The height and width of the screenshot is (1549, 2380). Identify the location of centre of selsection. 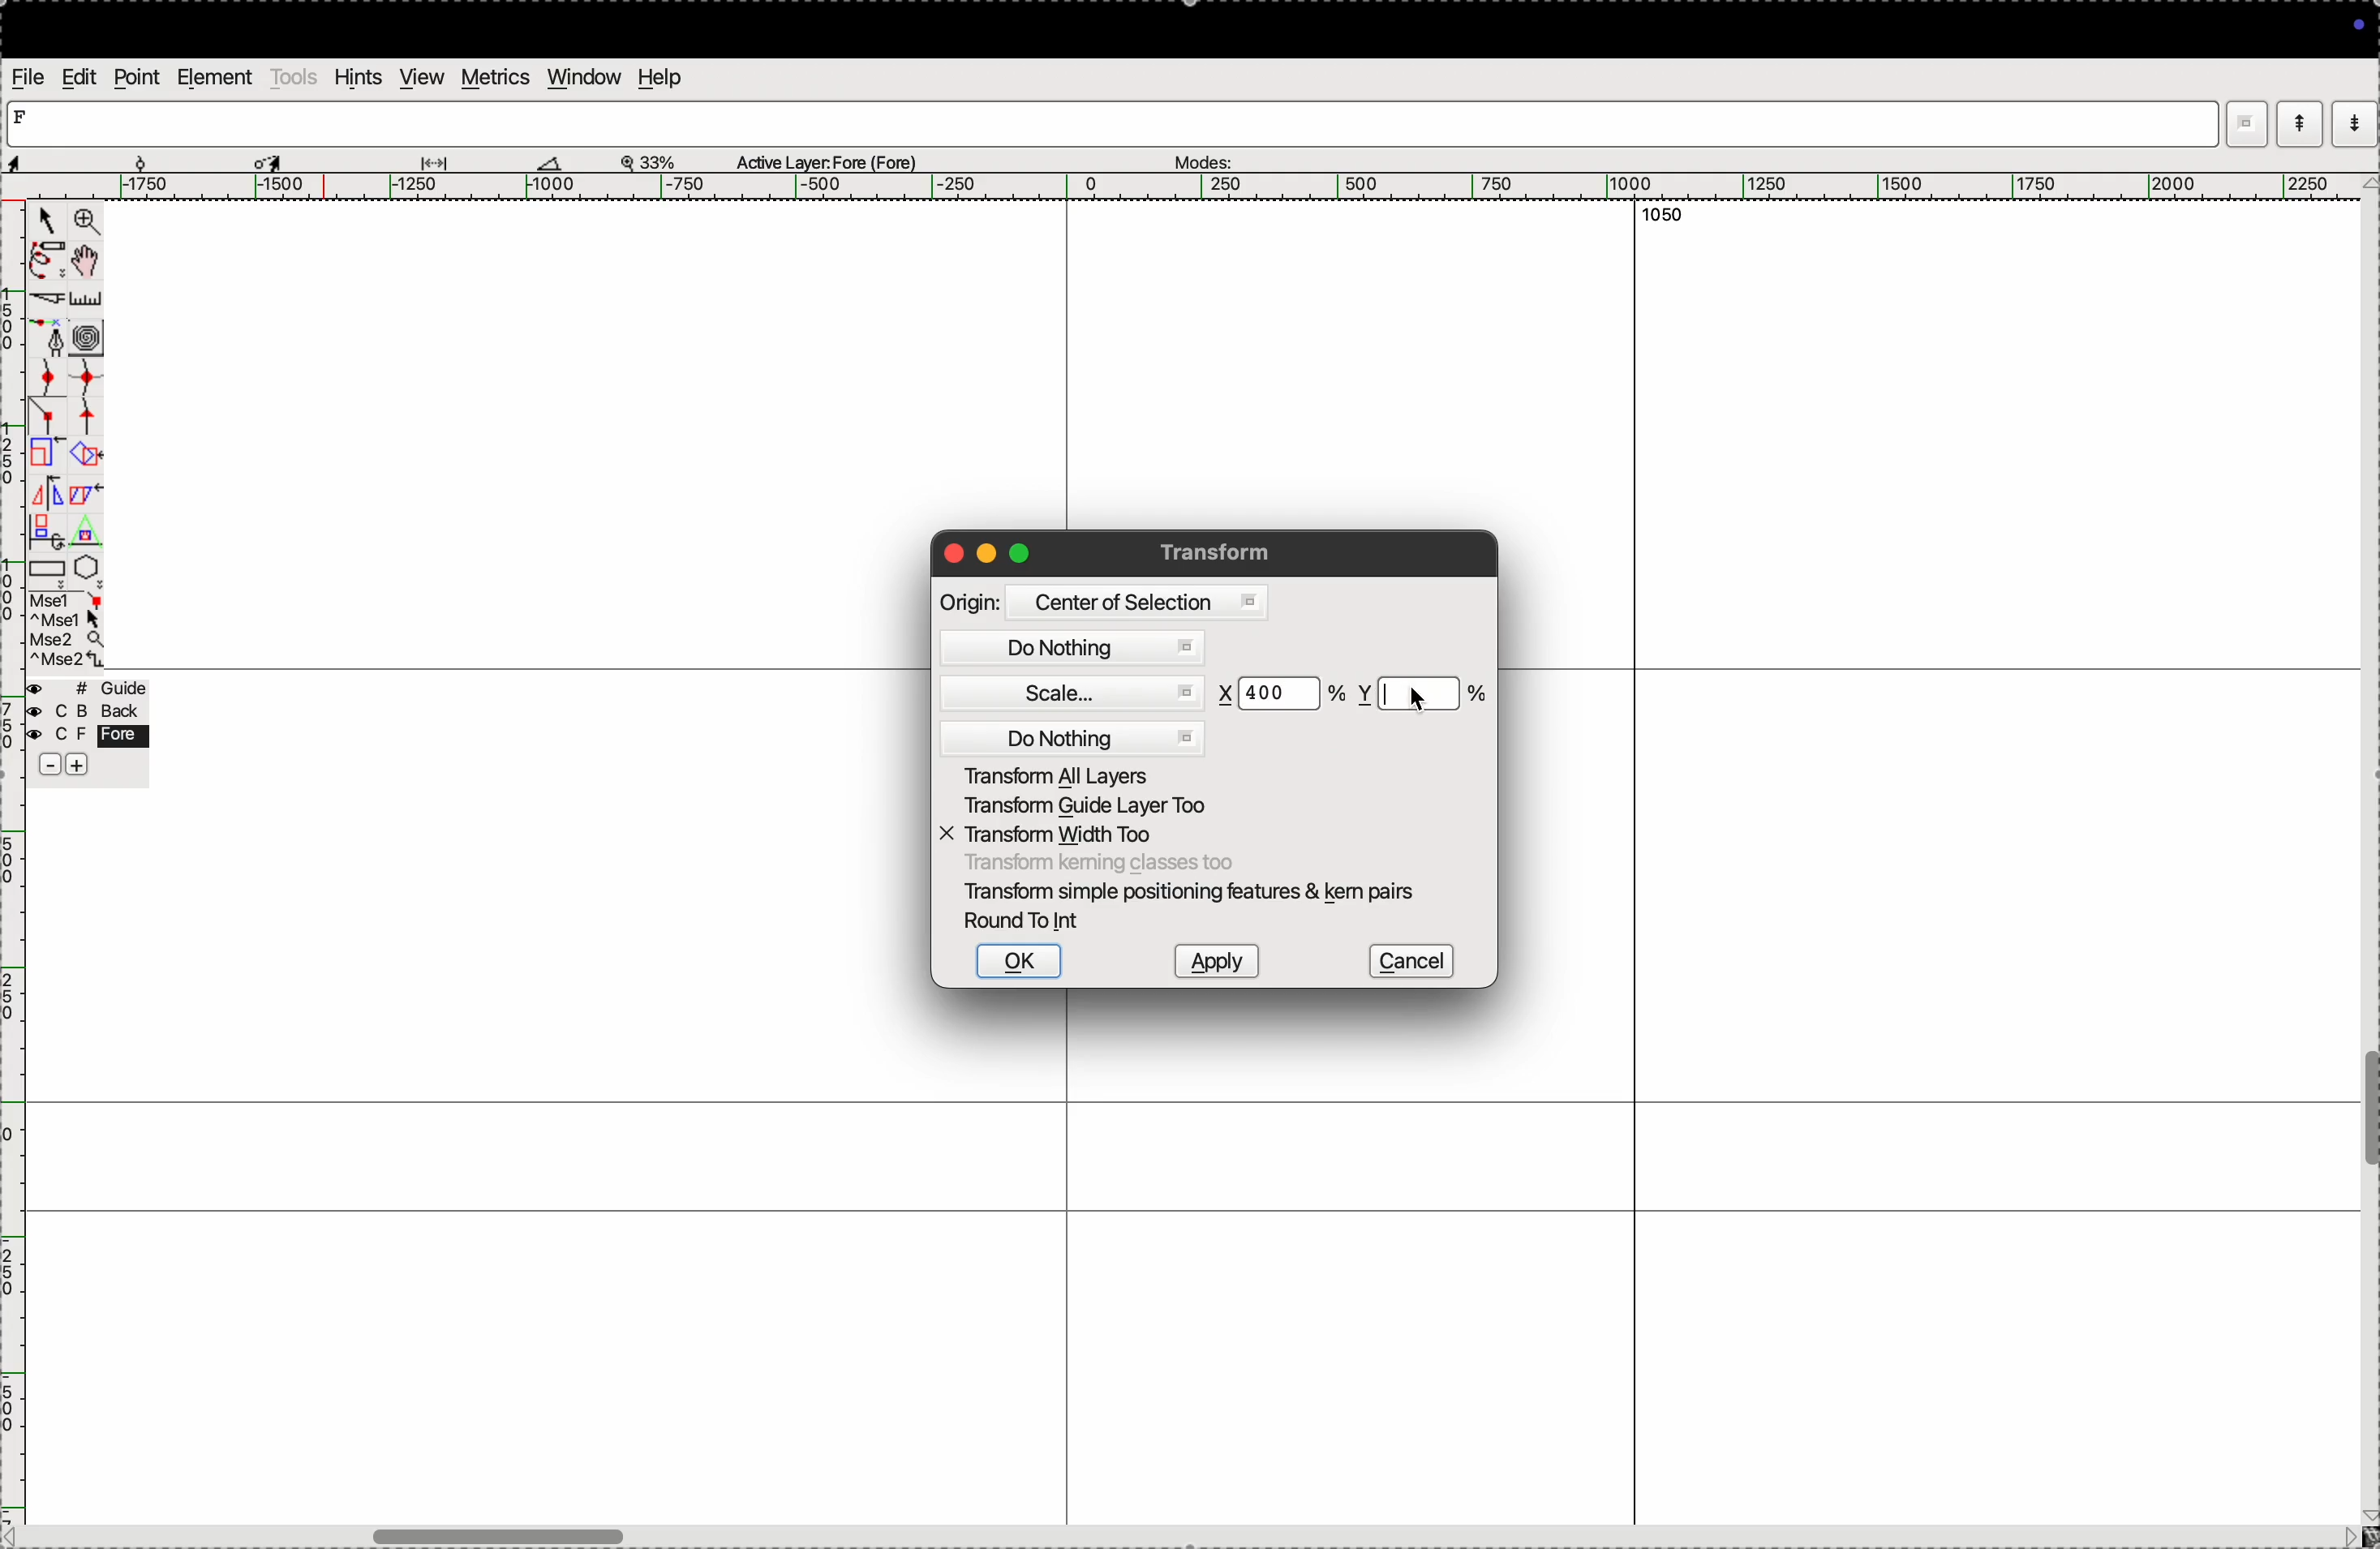
(1135, 602).